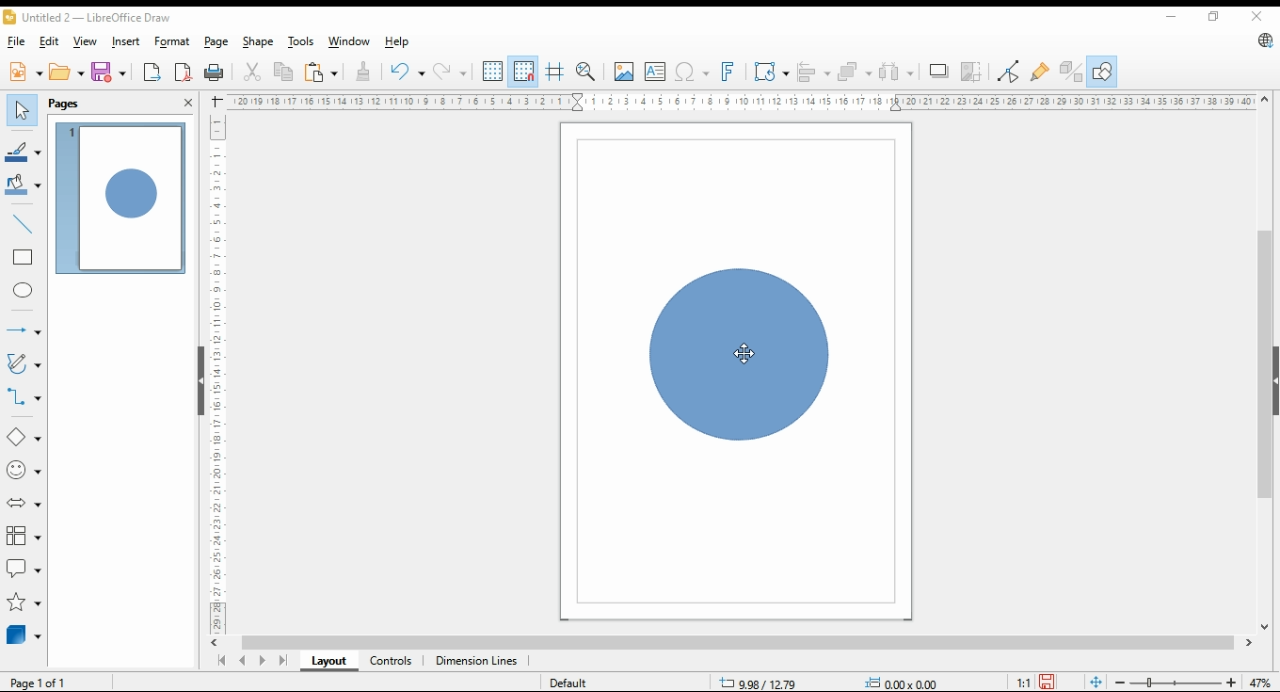 Image resolution: width=1280 pixels, height=692 pixels. I want to click on callout shapes, so click(21, 566).